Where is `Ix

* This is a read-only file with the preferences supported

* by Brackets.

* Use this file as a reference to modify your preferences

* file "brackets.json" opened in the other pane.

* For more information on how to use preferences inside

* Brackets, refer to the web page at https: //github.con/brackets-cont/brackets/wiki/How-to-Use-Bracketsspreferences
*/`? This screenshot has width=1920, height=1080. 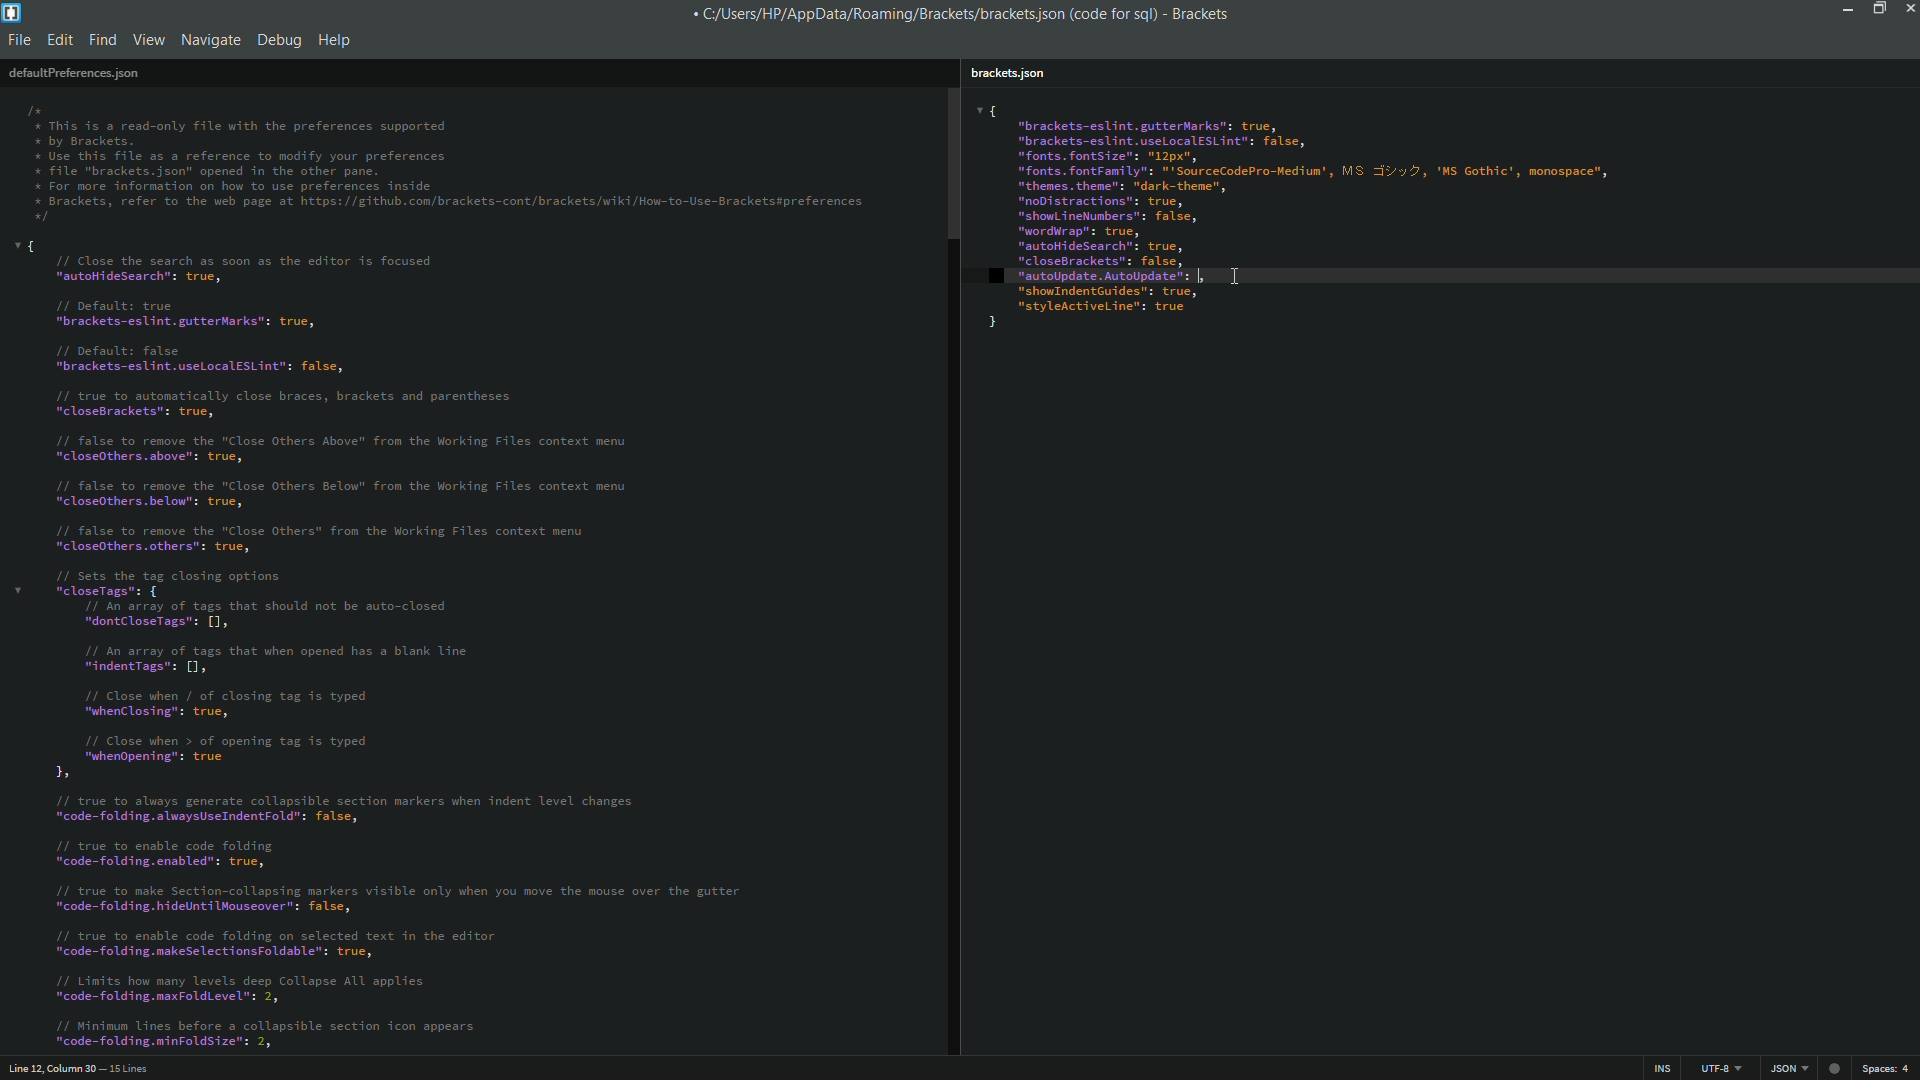
Ix

* This is a read-only file with the preferences supported

* by Brackets.

* Use this file as a reference to modify your preferences

* file "brackets.json" opened in the other pane.

* For more information on how to use preferences inside

* Brackets, refer to the web page at https: //github.con/brackets-cont/brackets/wiki/How-to-Use-Bracketsspreferences
*/ is located at coordinates (448, 160).